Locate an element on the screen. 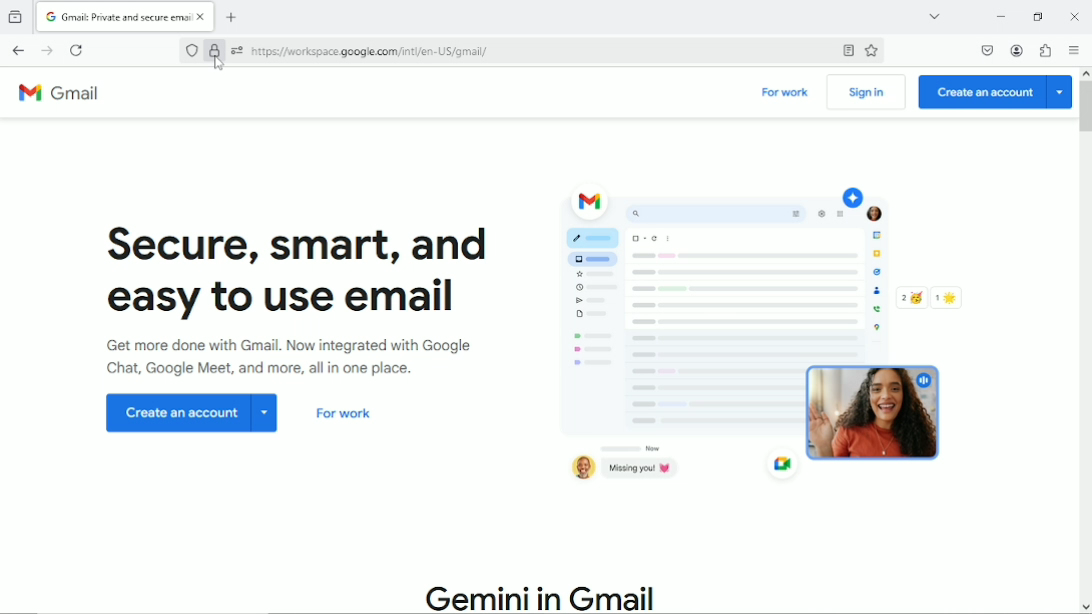 Image resolution: width=1092 pixels, height=614 pixels. Account is located at coordinates (1019, 50).